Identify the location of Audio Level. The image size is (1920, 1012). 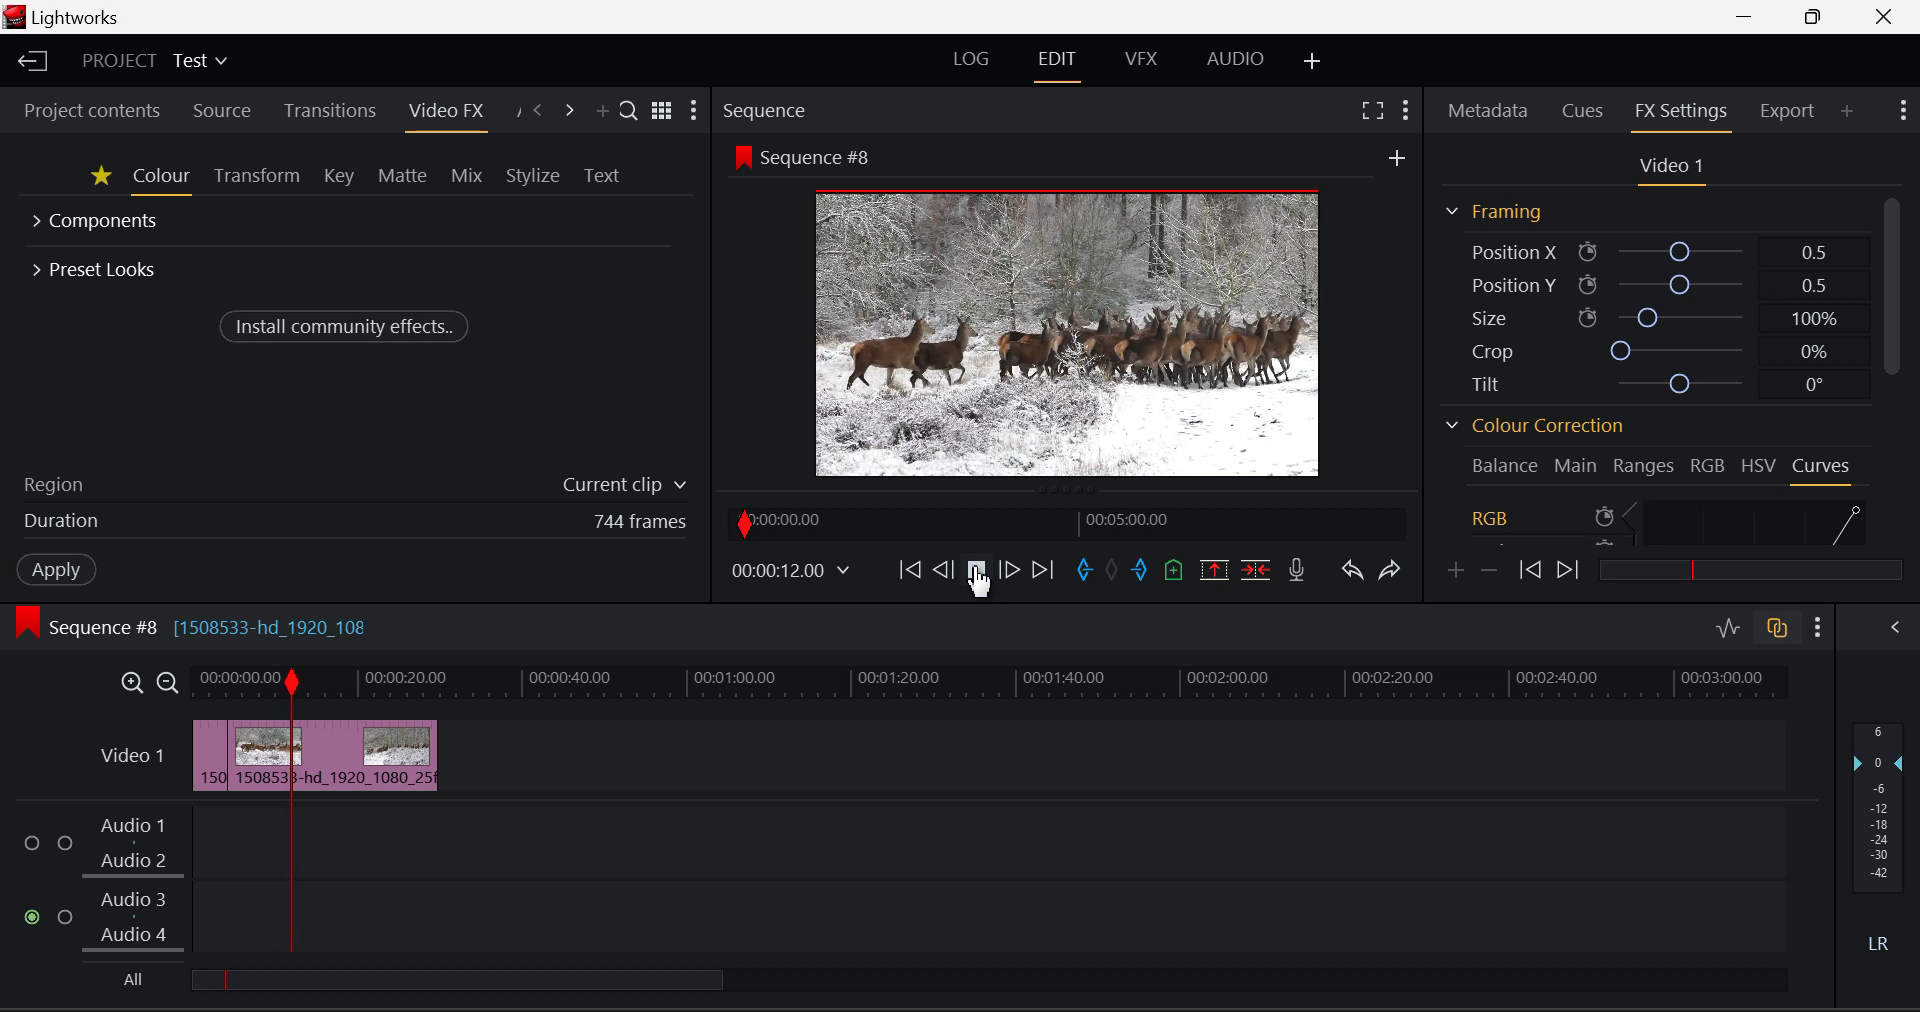
(911, 878).